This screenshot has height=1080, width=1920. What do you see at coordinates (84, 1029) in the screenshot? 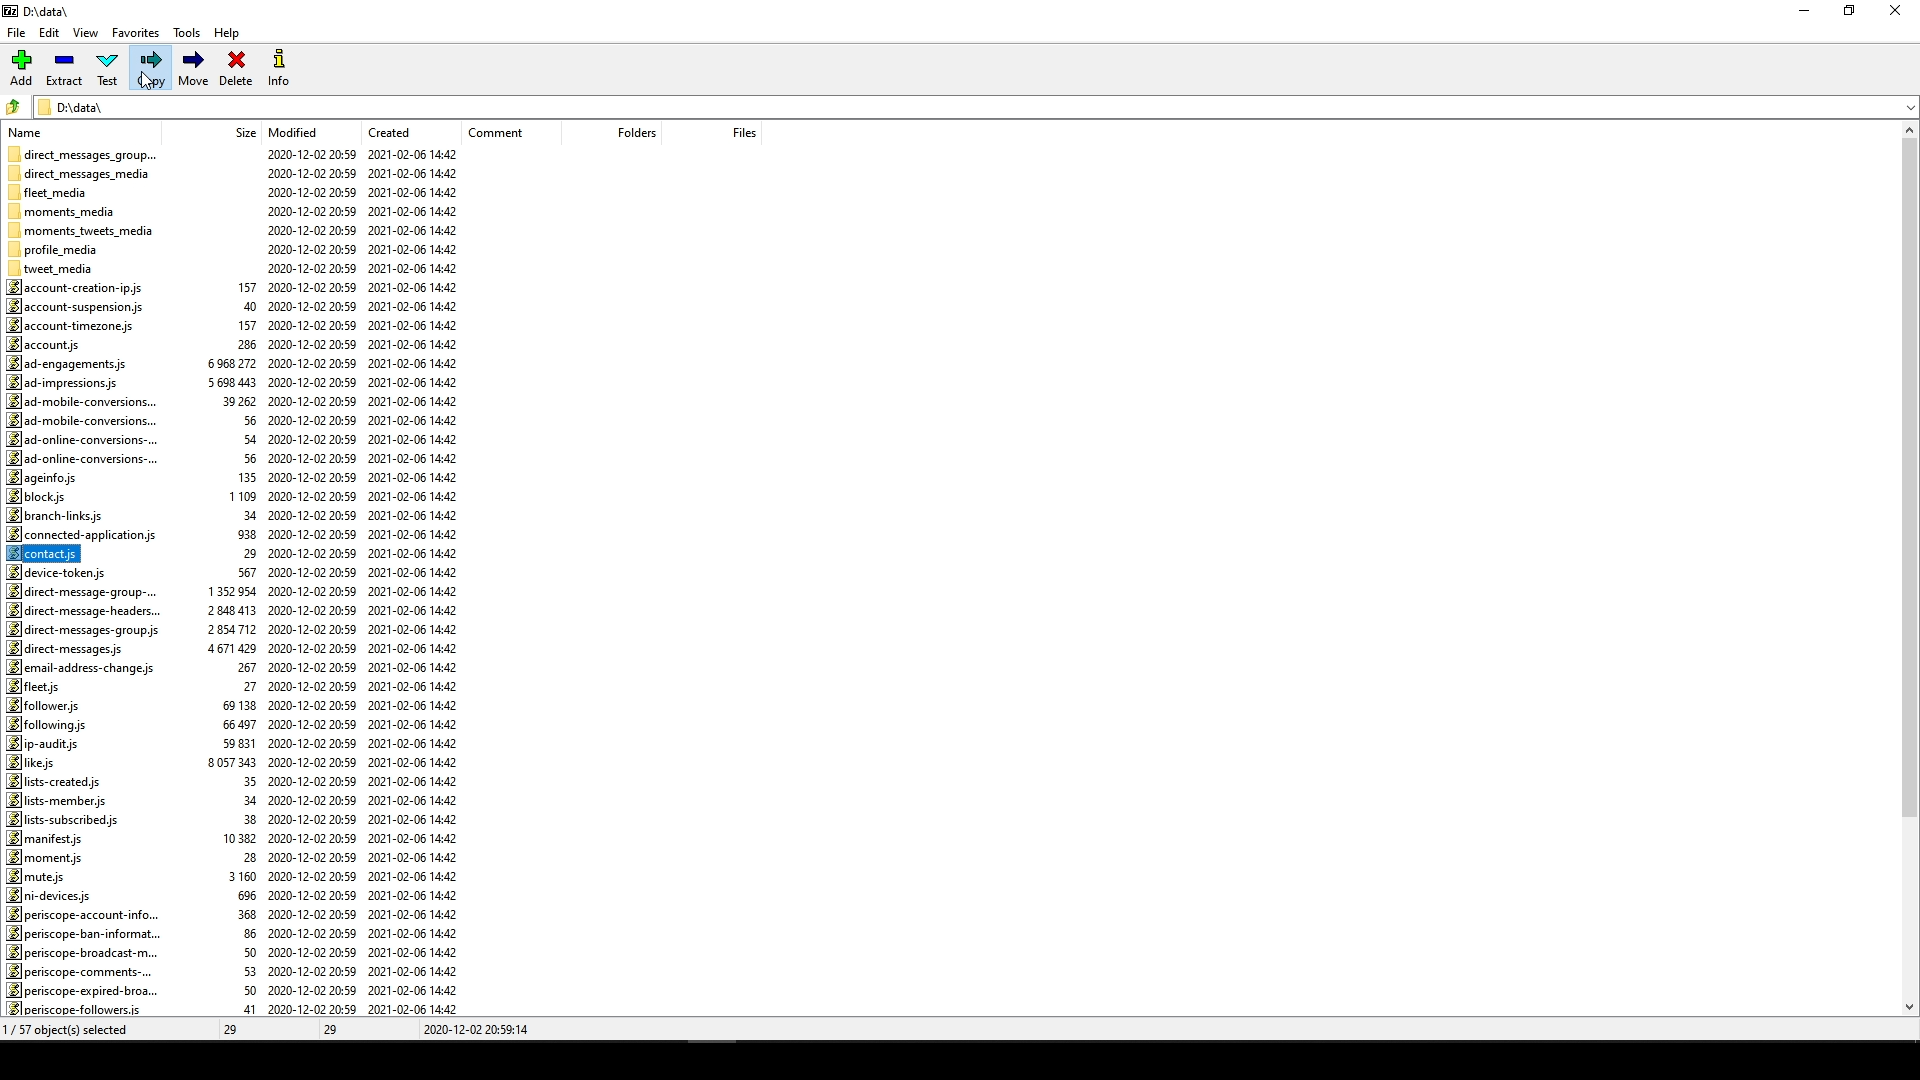
I see `0/57 objects selected` at bounding box center [84, 1029].